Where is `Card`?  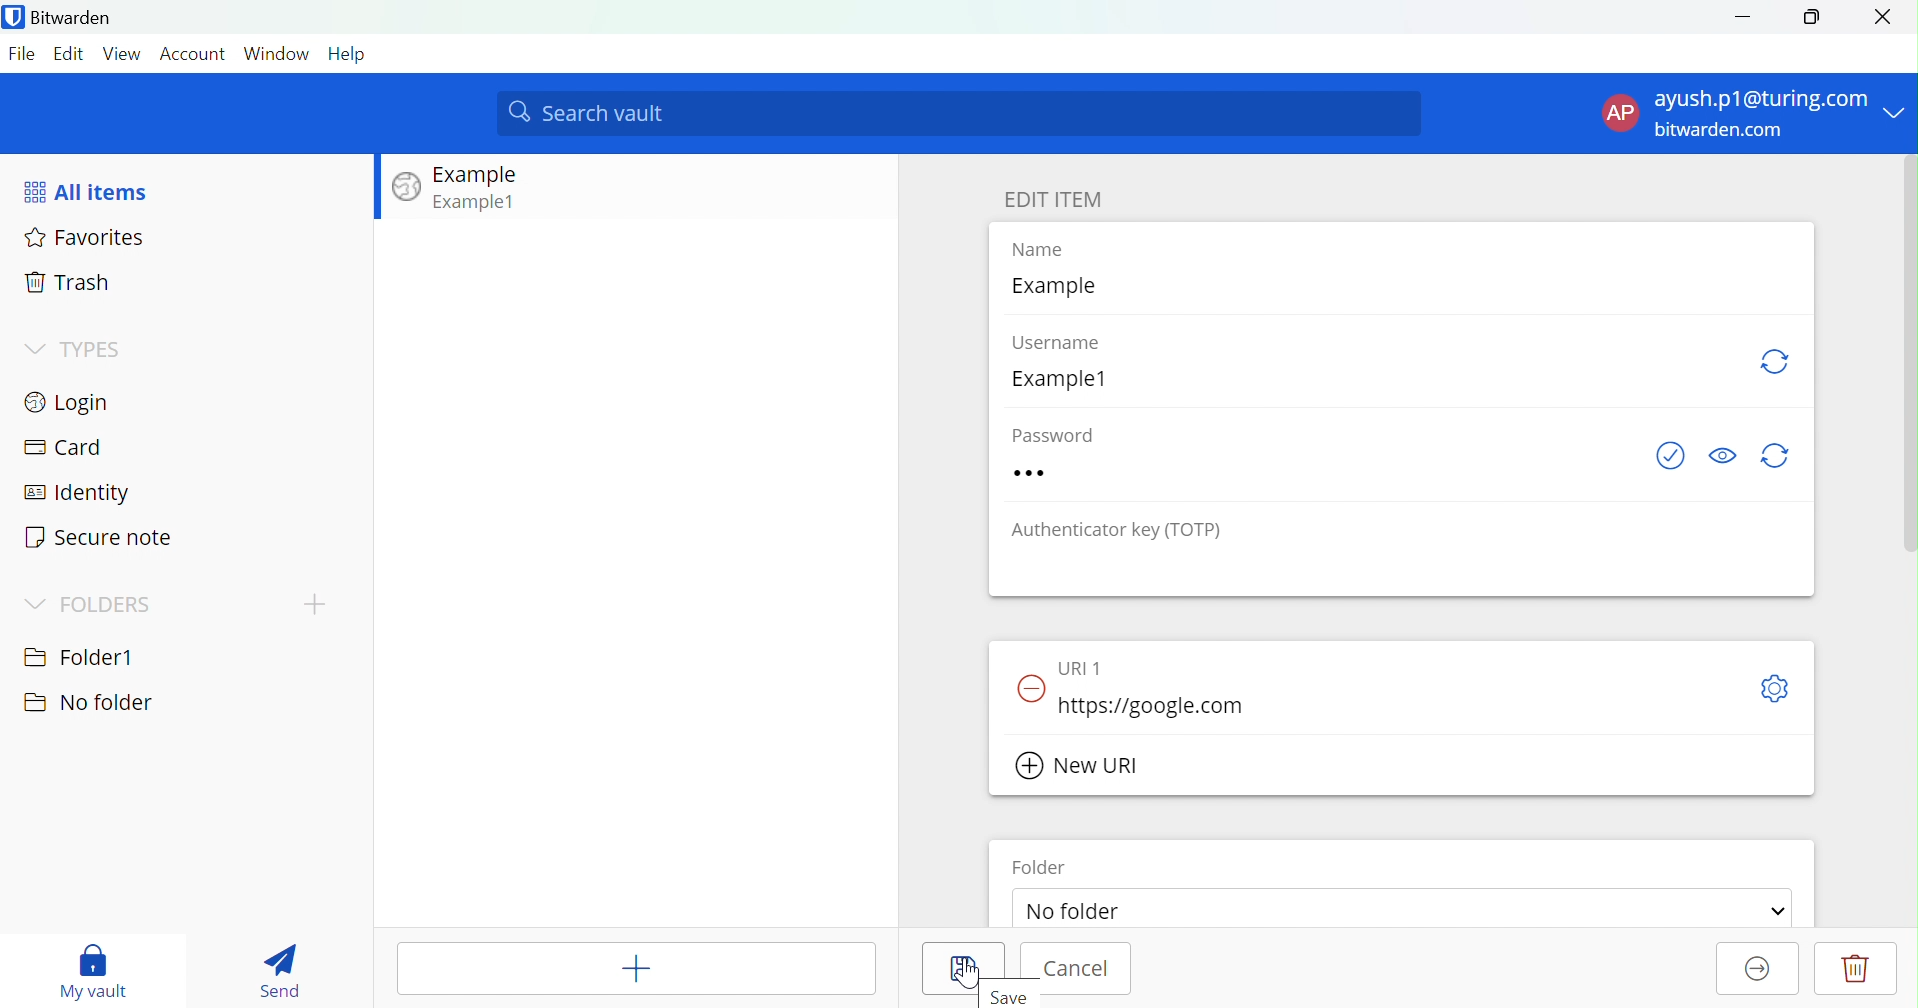
Card is located at coordinates (63, 448).